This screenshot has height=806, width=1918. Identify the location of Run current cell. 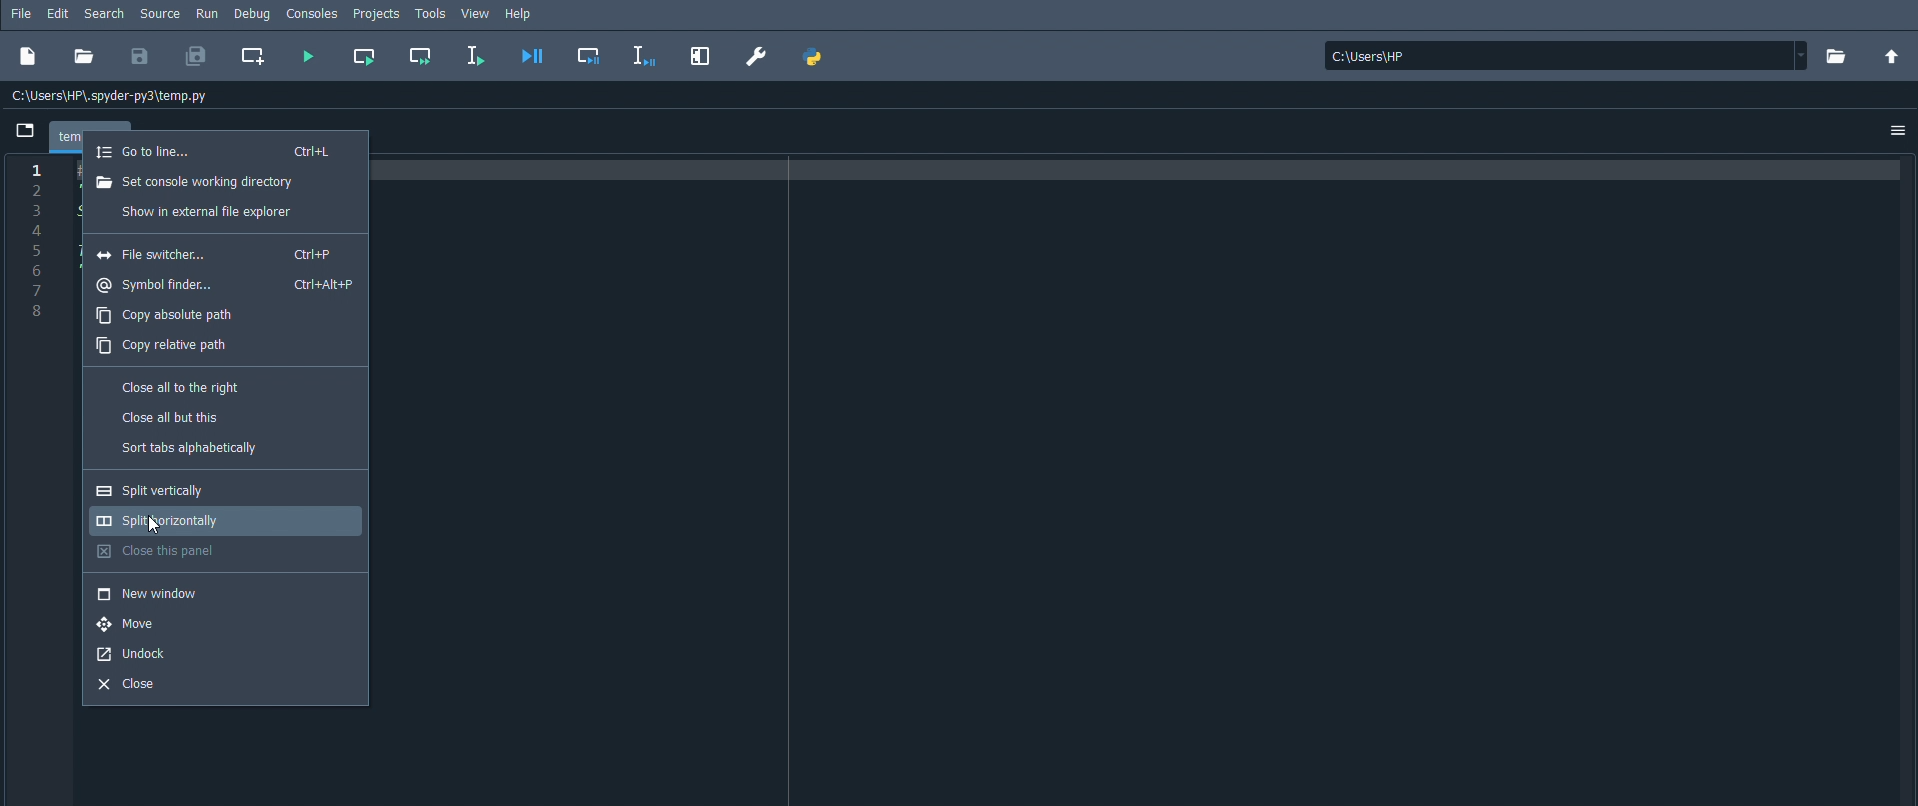
(364, 57).